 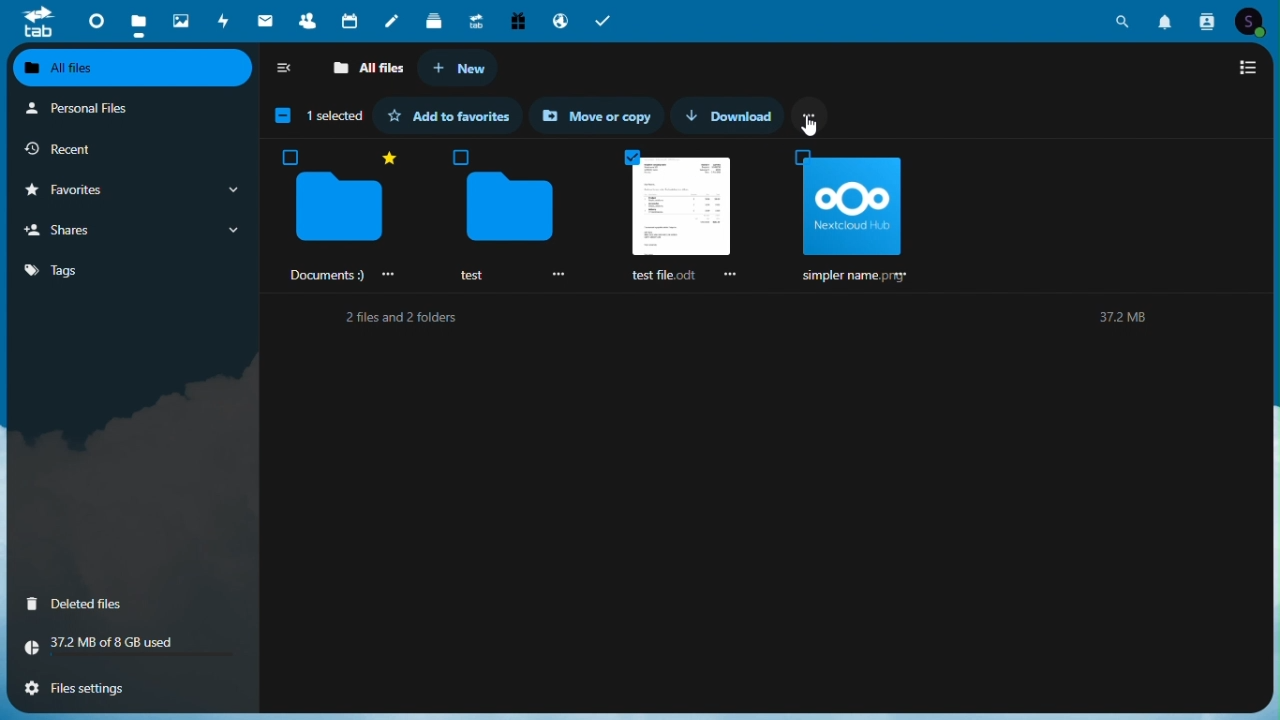 What do you see at coordinates (131, 68) in the screenshot?
I see `All files` at bounding box center [131, 68].